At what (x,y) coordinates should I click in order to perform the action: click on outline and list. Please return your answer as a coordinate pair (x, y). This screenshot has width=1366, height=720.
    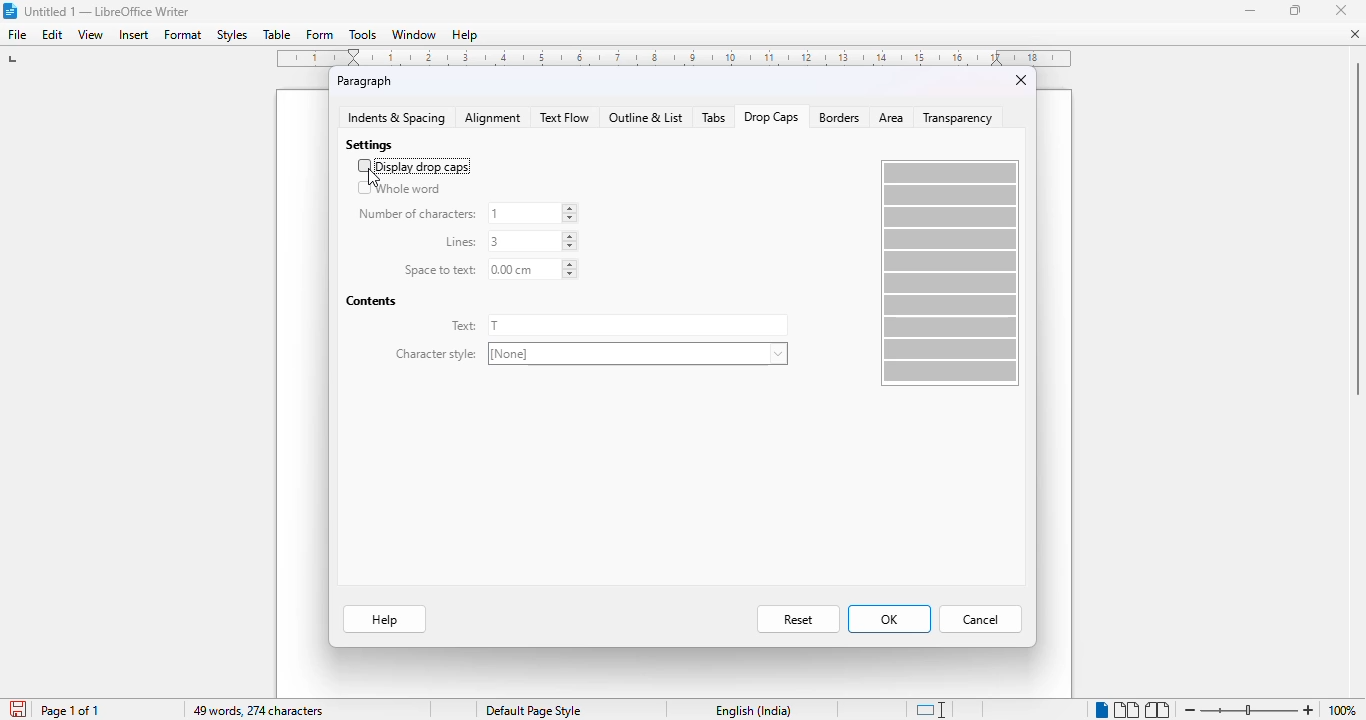
    Looking at the image, I should click on (646, 118).